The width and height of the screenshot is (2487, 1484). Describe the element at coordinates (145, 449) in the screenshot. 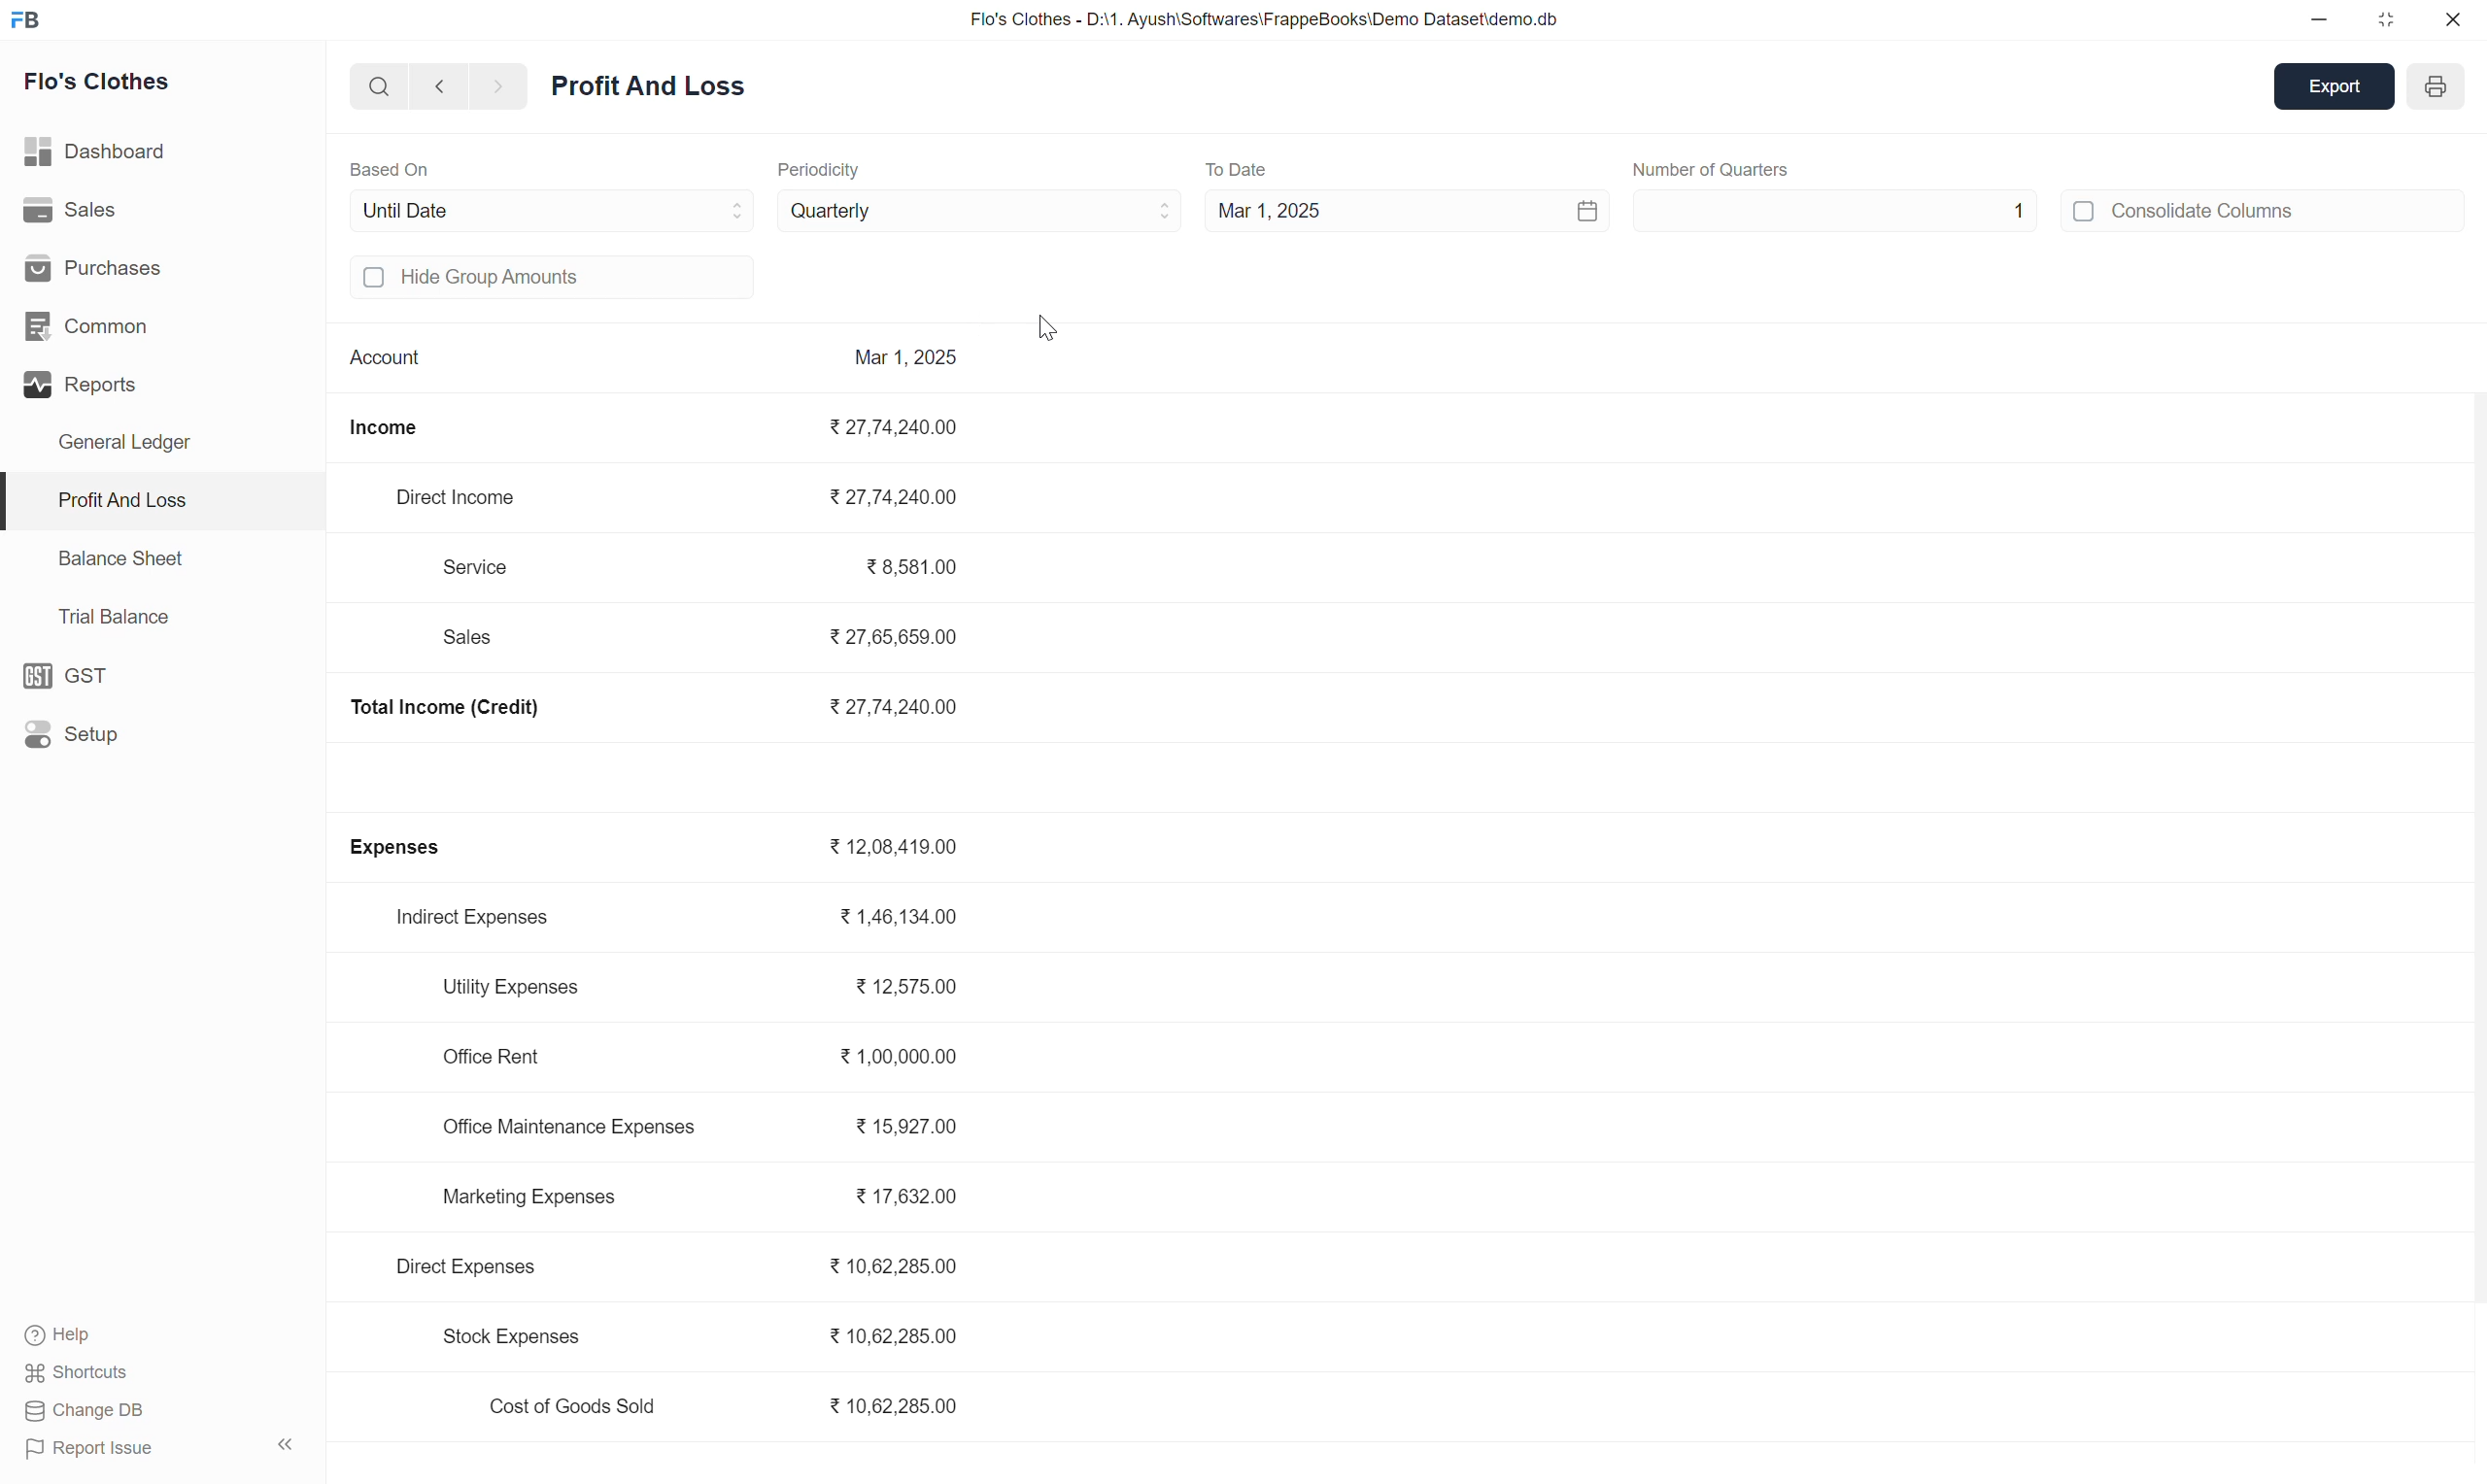

I see `General Ledger` at that location.